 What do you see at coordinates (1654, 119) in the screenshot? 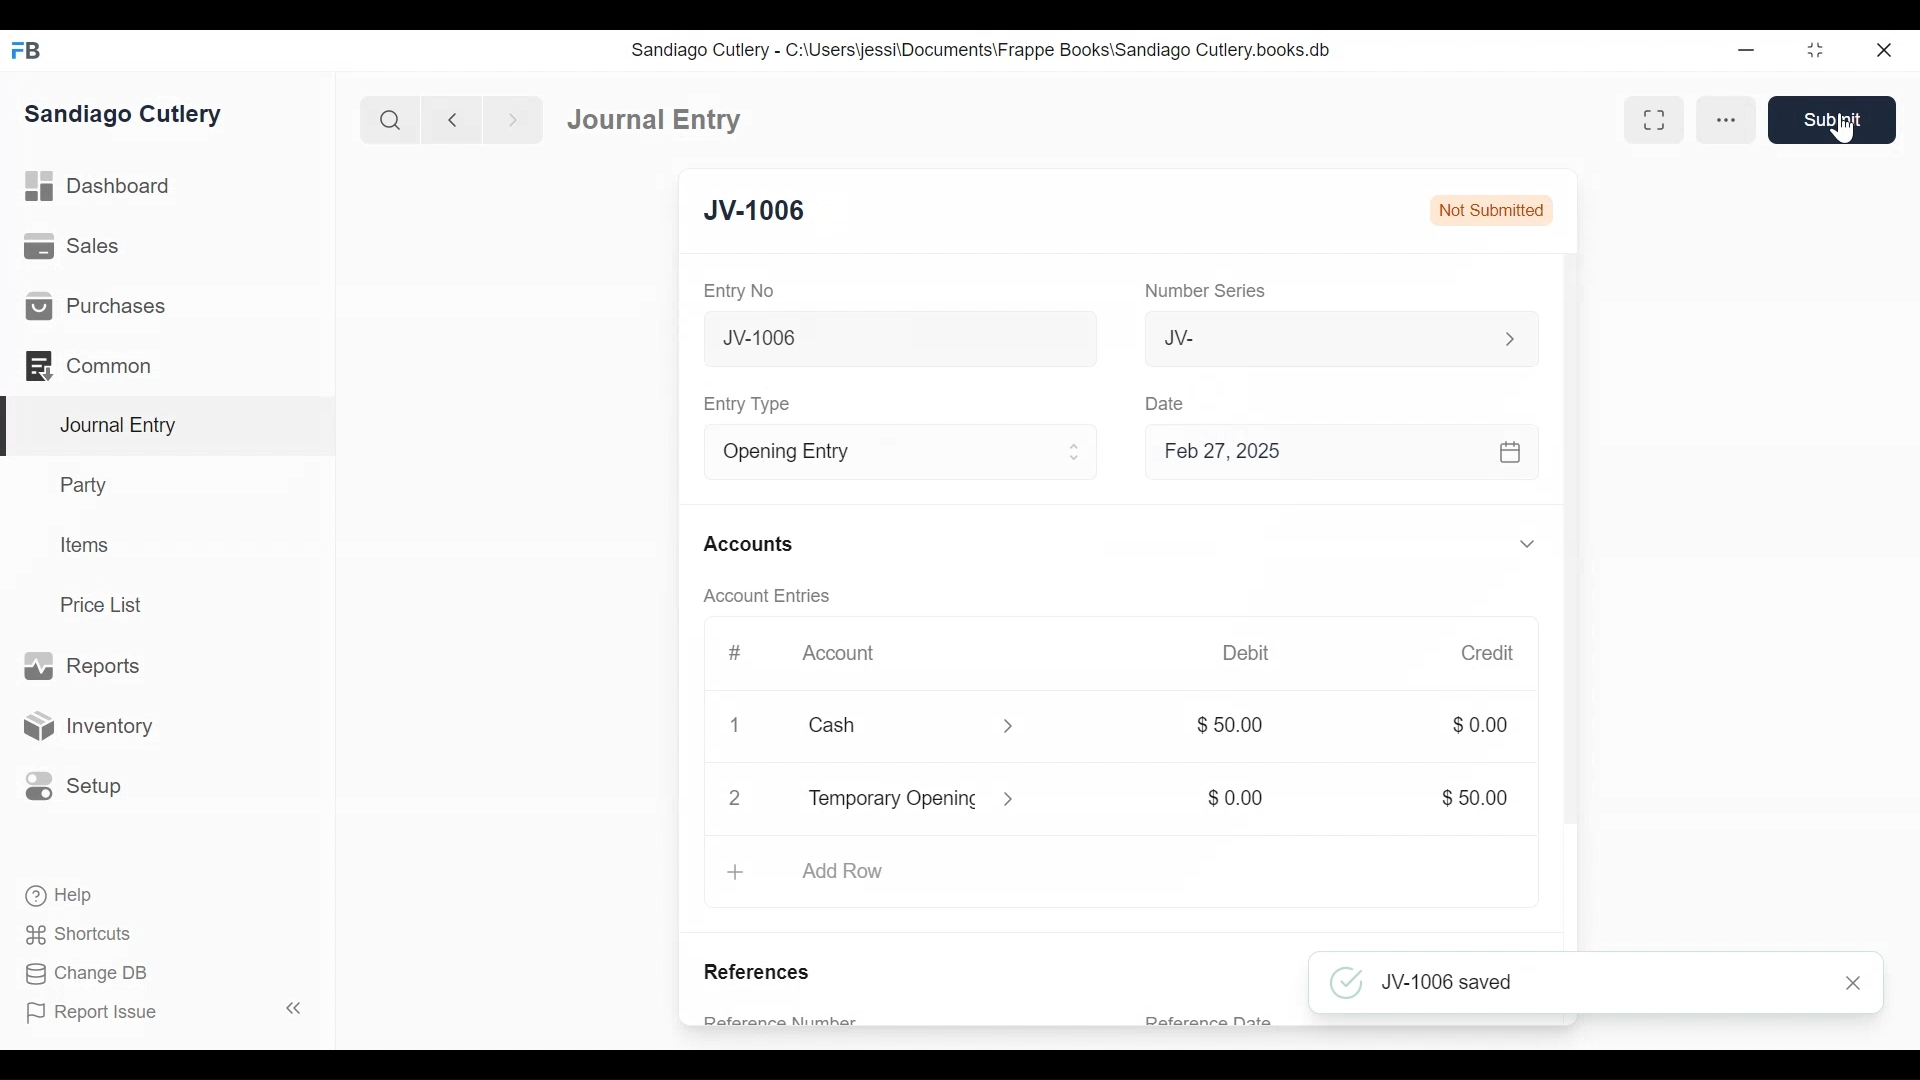
I see `Toggle between form and full width` at bounding box center [1654, 119].